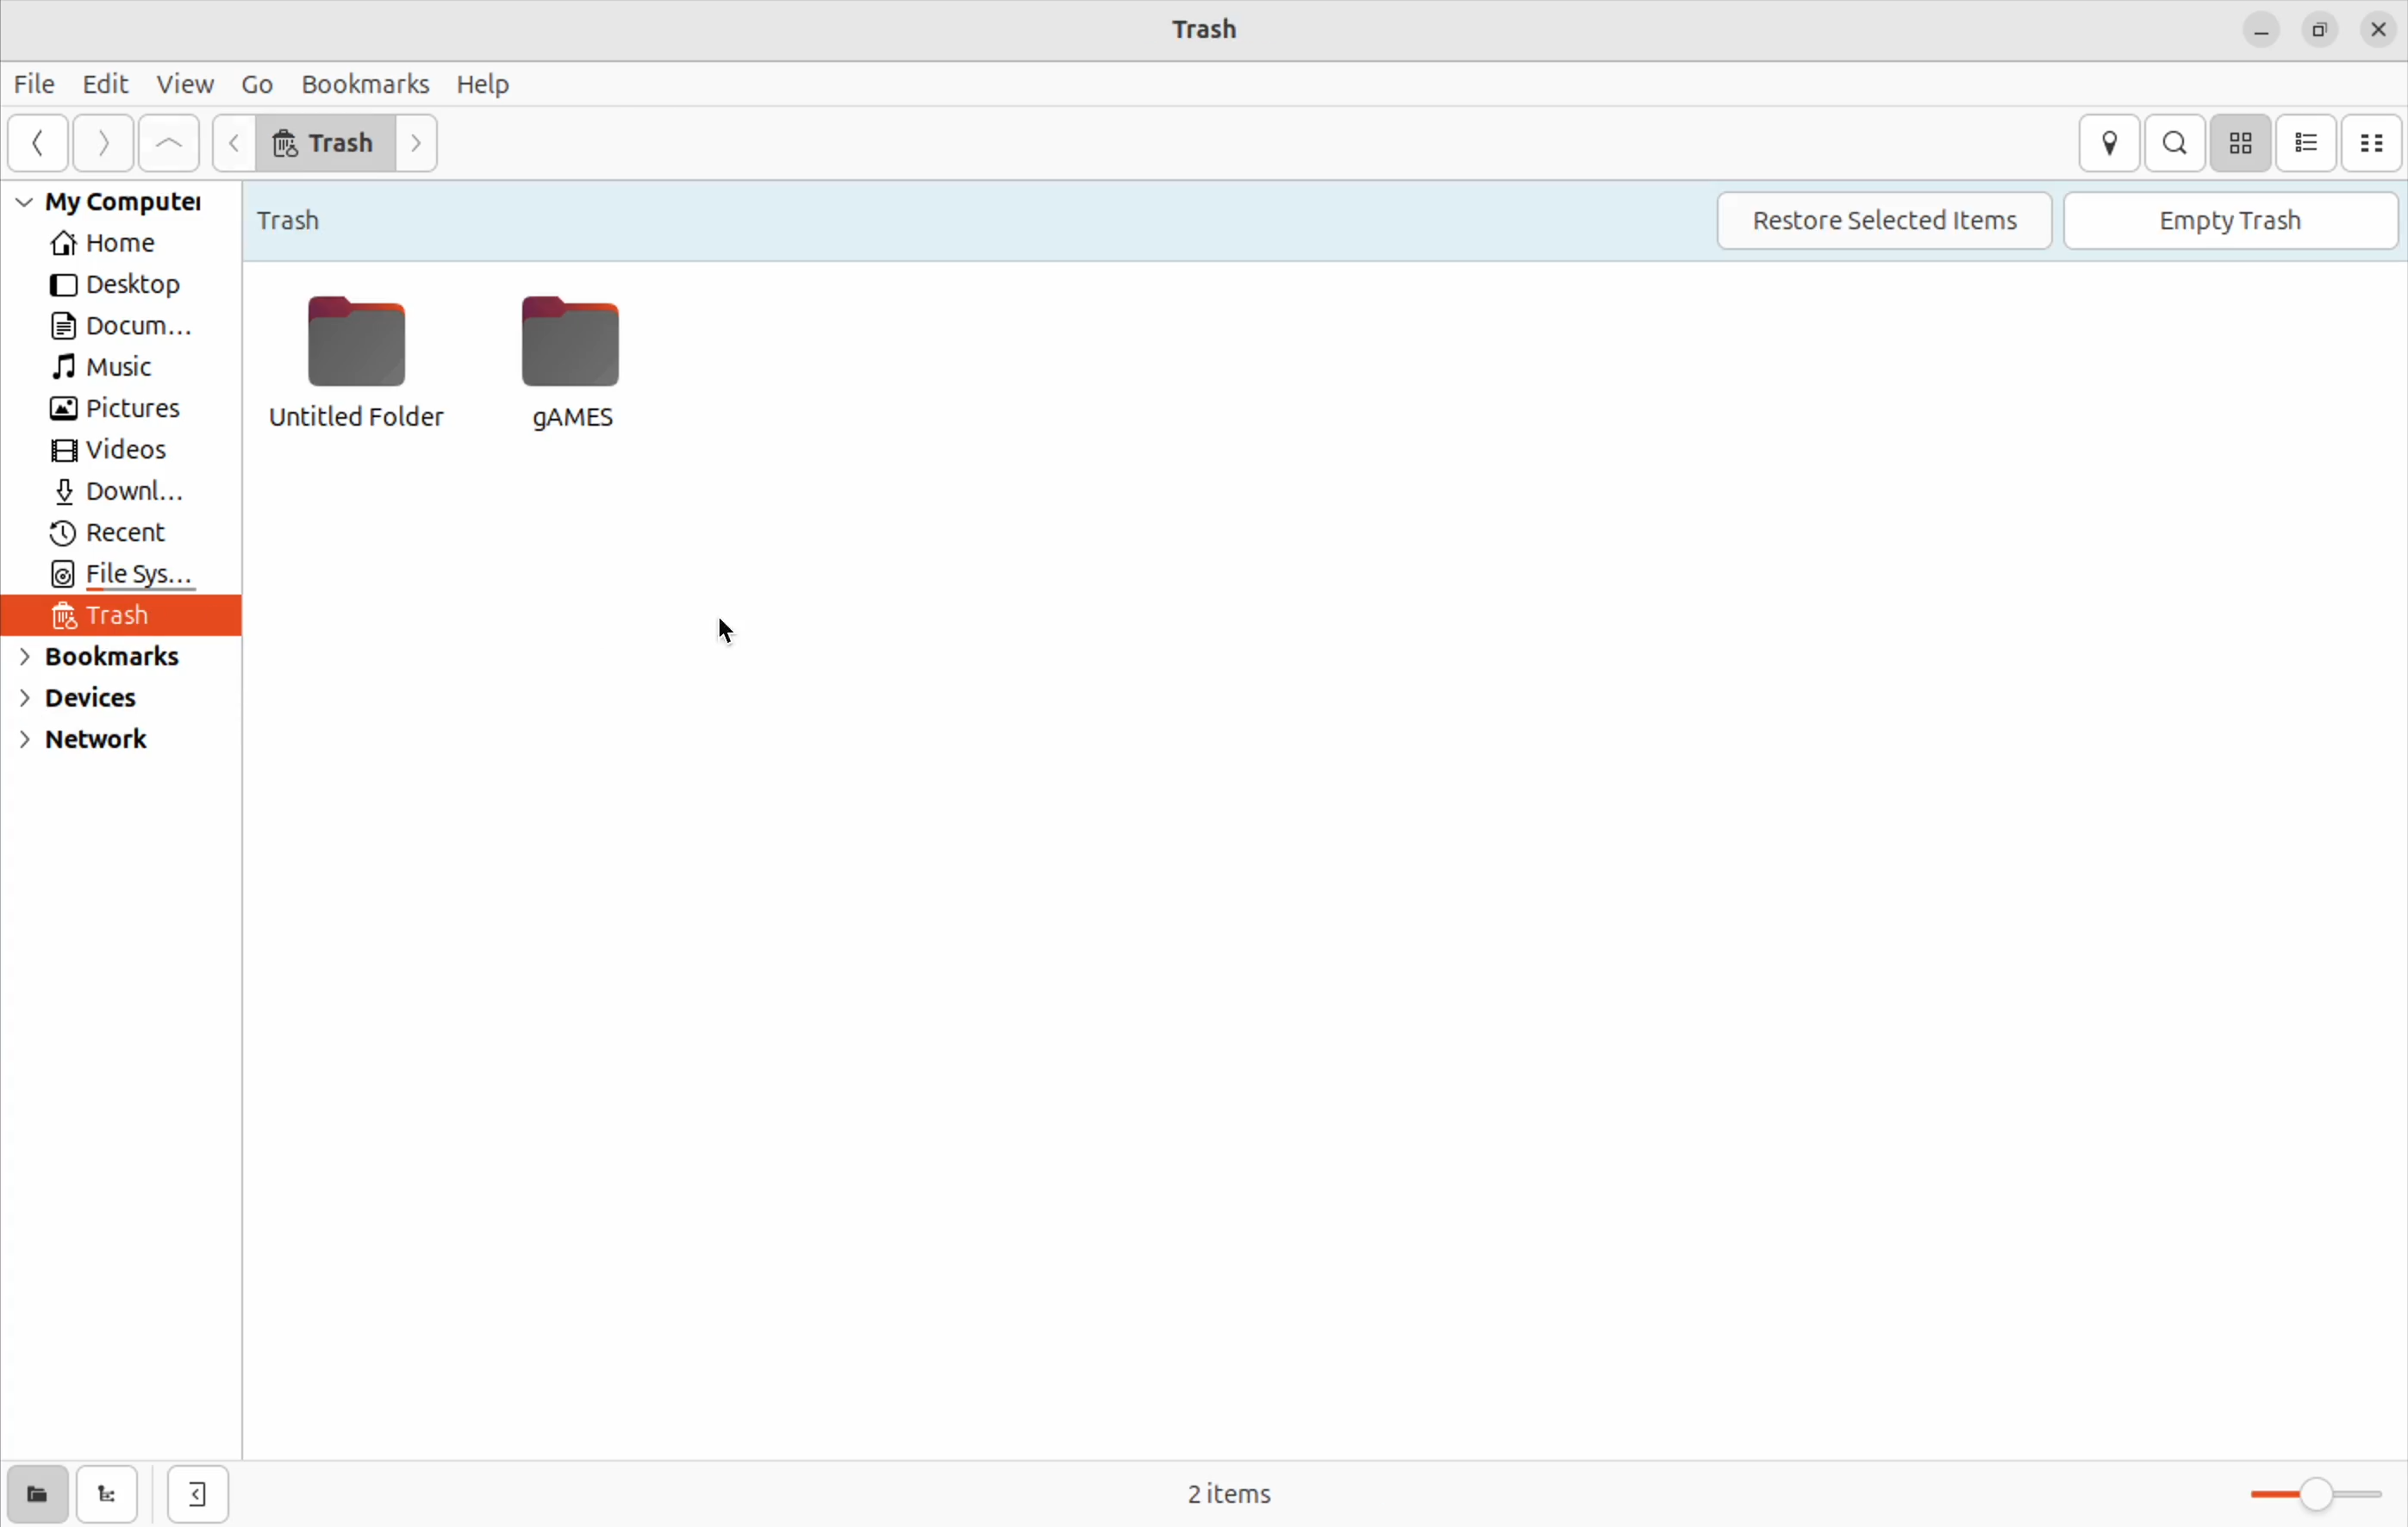 This screenshot has height=1527, width=2408. I want to click on bookmarks, so click(108, 662).